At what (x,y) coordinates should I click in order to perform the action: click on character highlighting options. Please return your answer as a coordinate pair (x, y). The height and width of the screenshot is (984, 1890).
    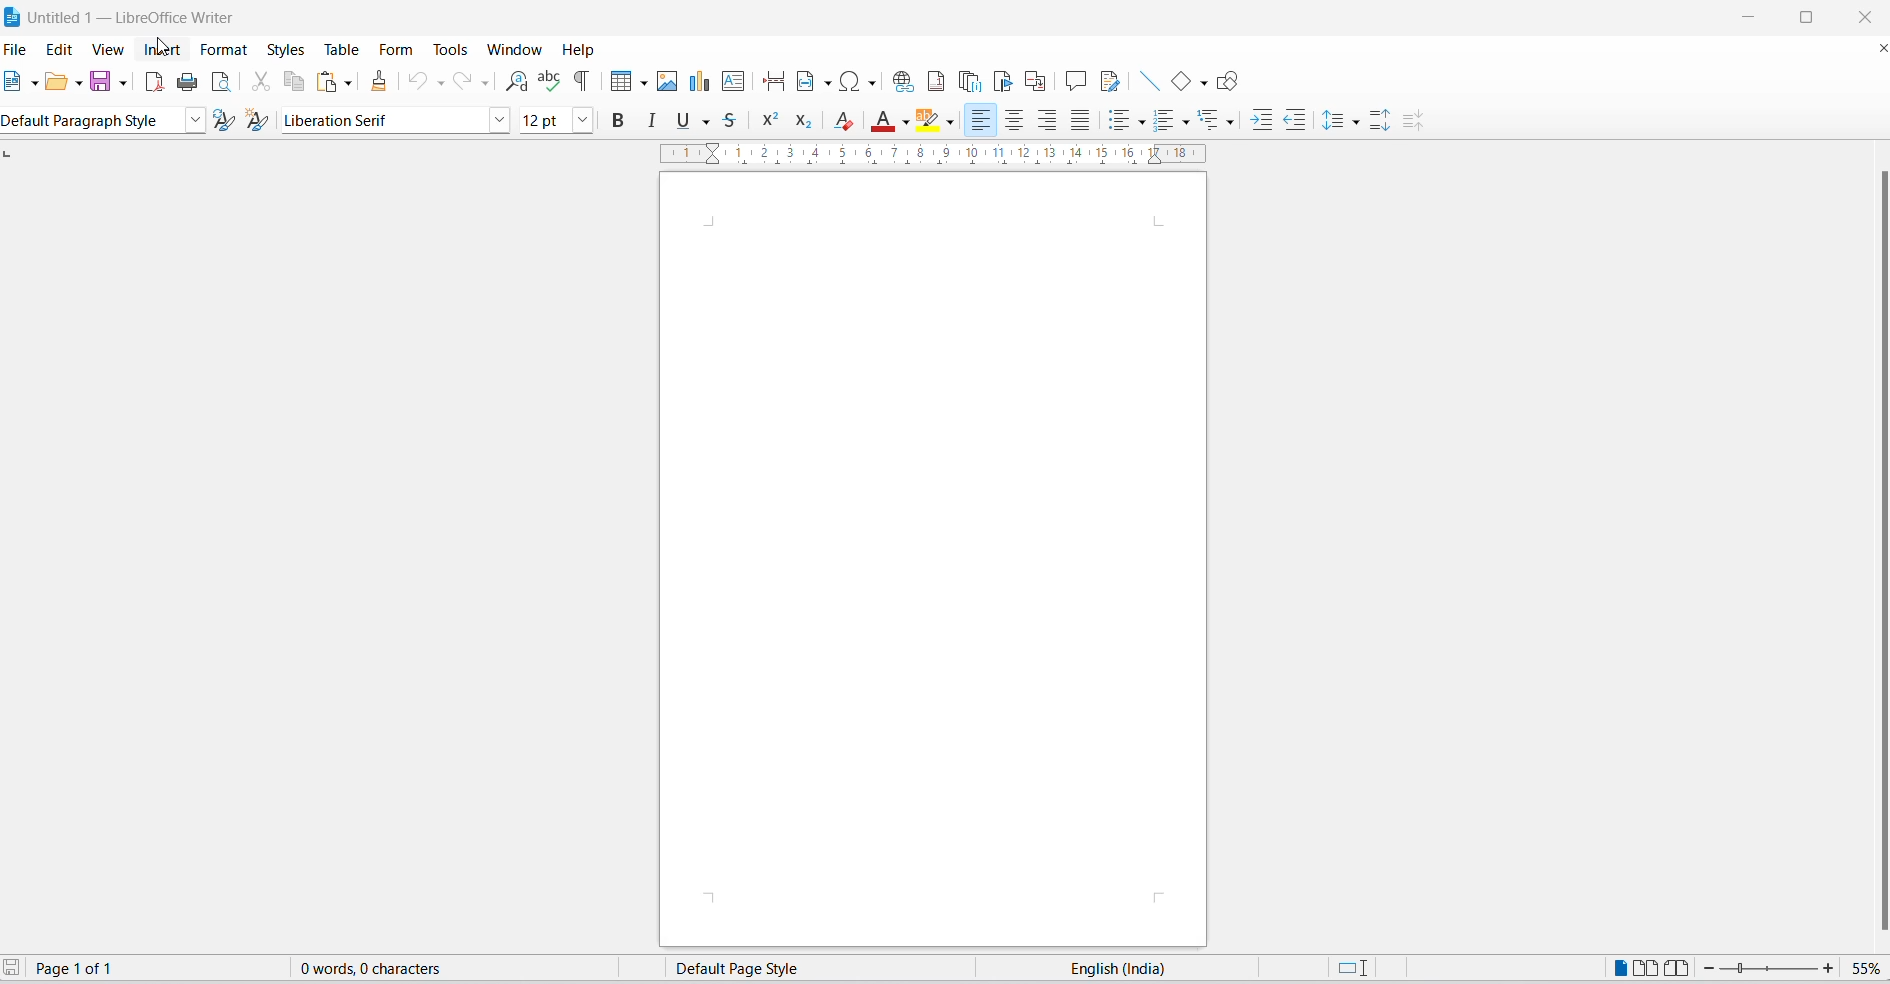
    Looking at the image, I should click on (950, 122).